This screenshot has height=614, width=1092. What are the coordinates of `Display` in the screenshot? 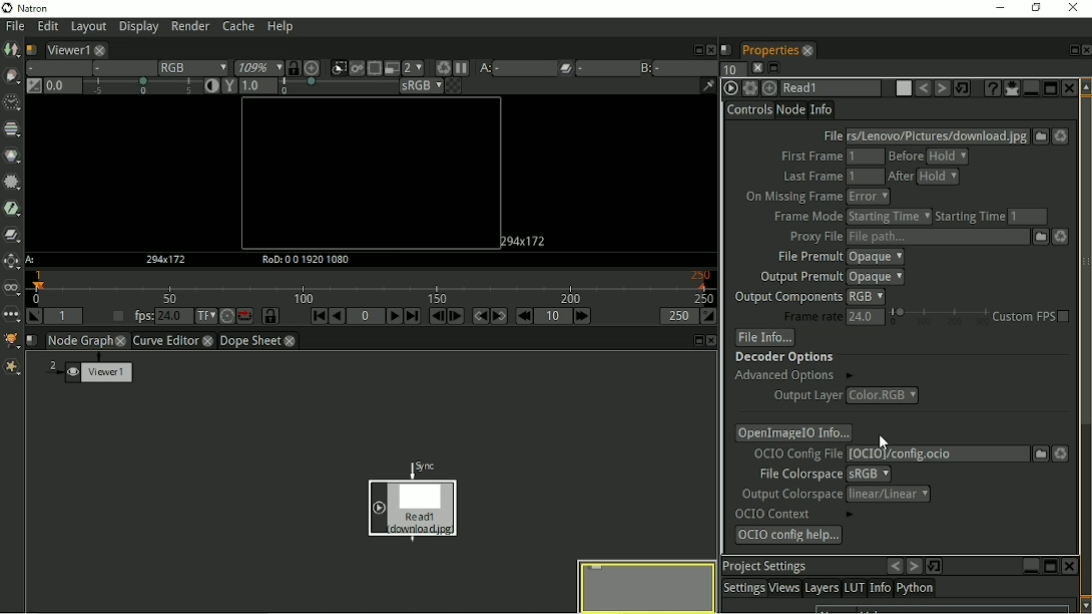 It's located at (139, 28).